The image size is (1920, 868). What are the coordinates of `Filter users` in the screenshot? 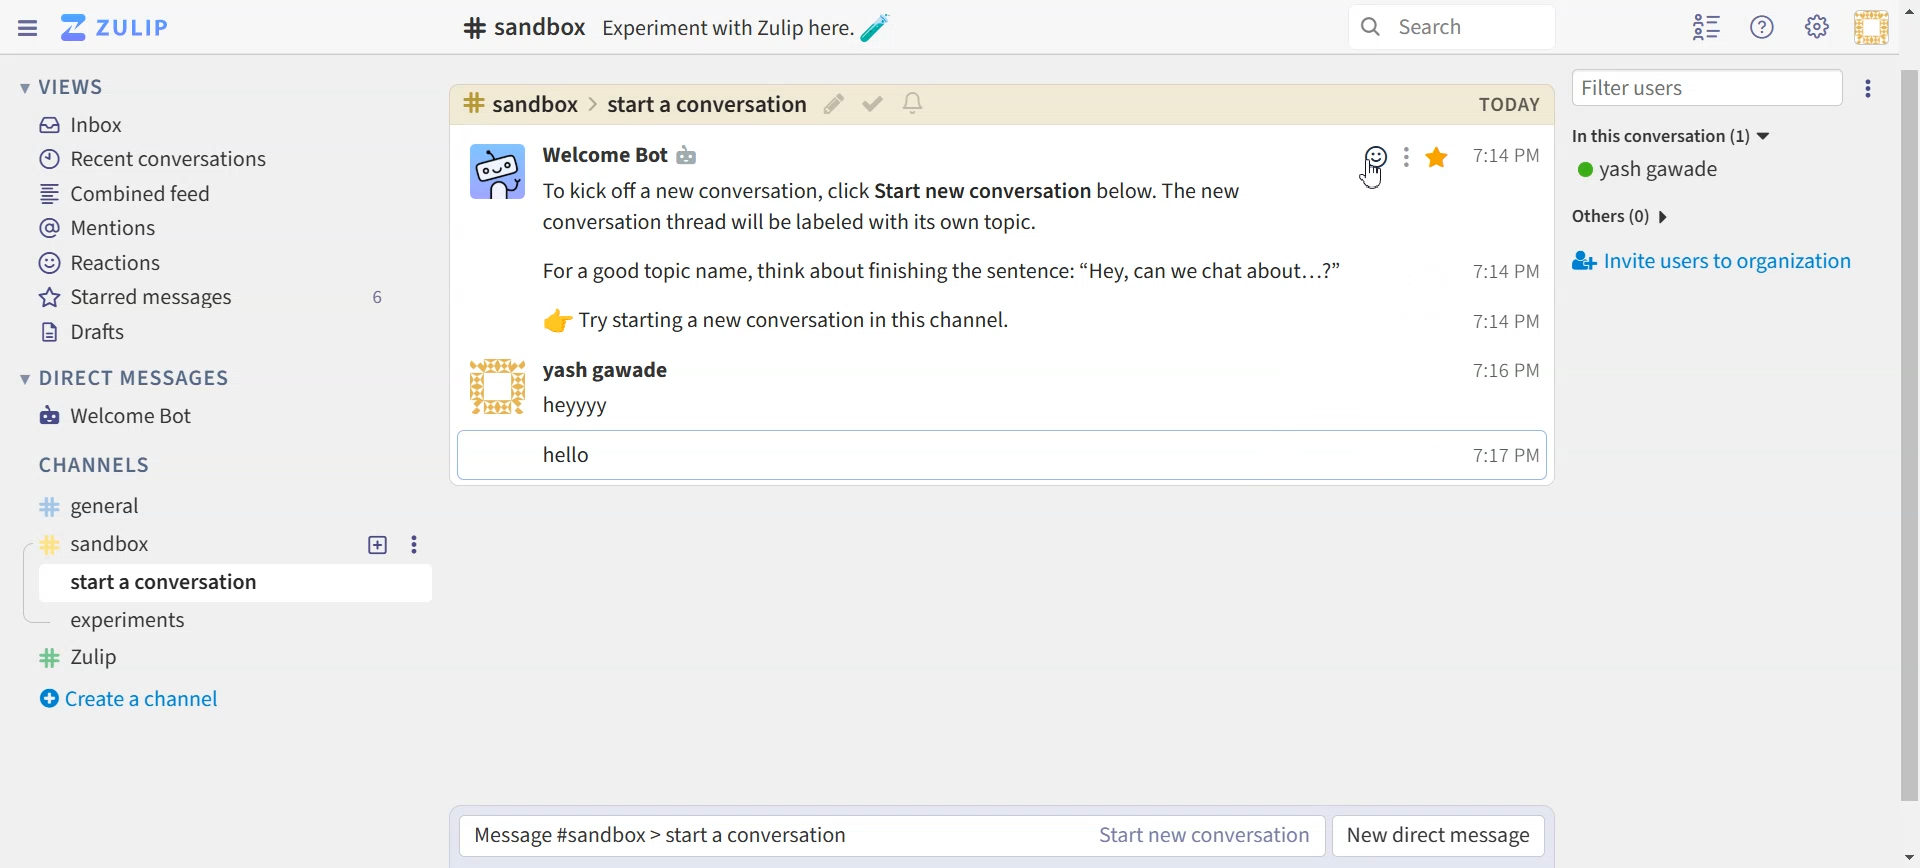 It's located at (1708, 88).